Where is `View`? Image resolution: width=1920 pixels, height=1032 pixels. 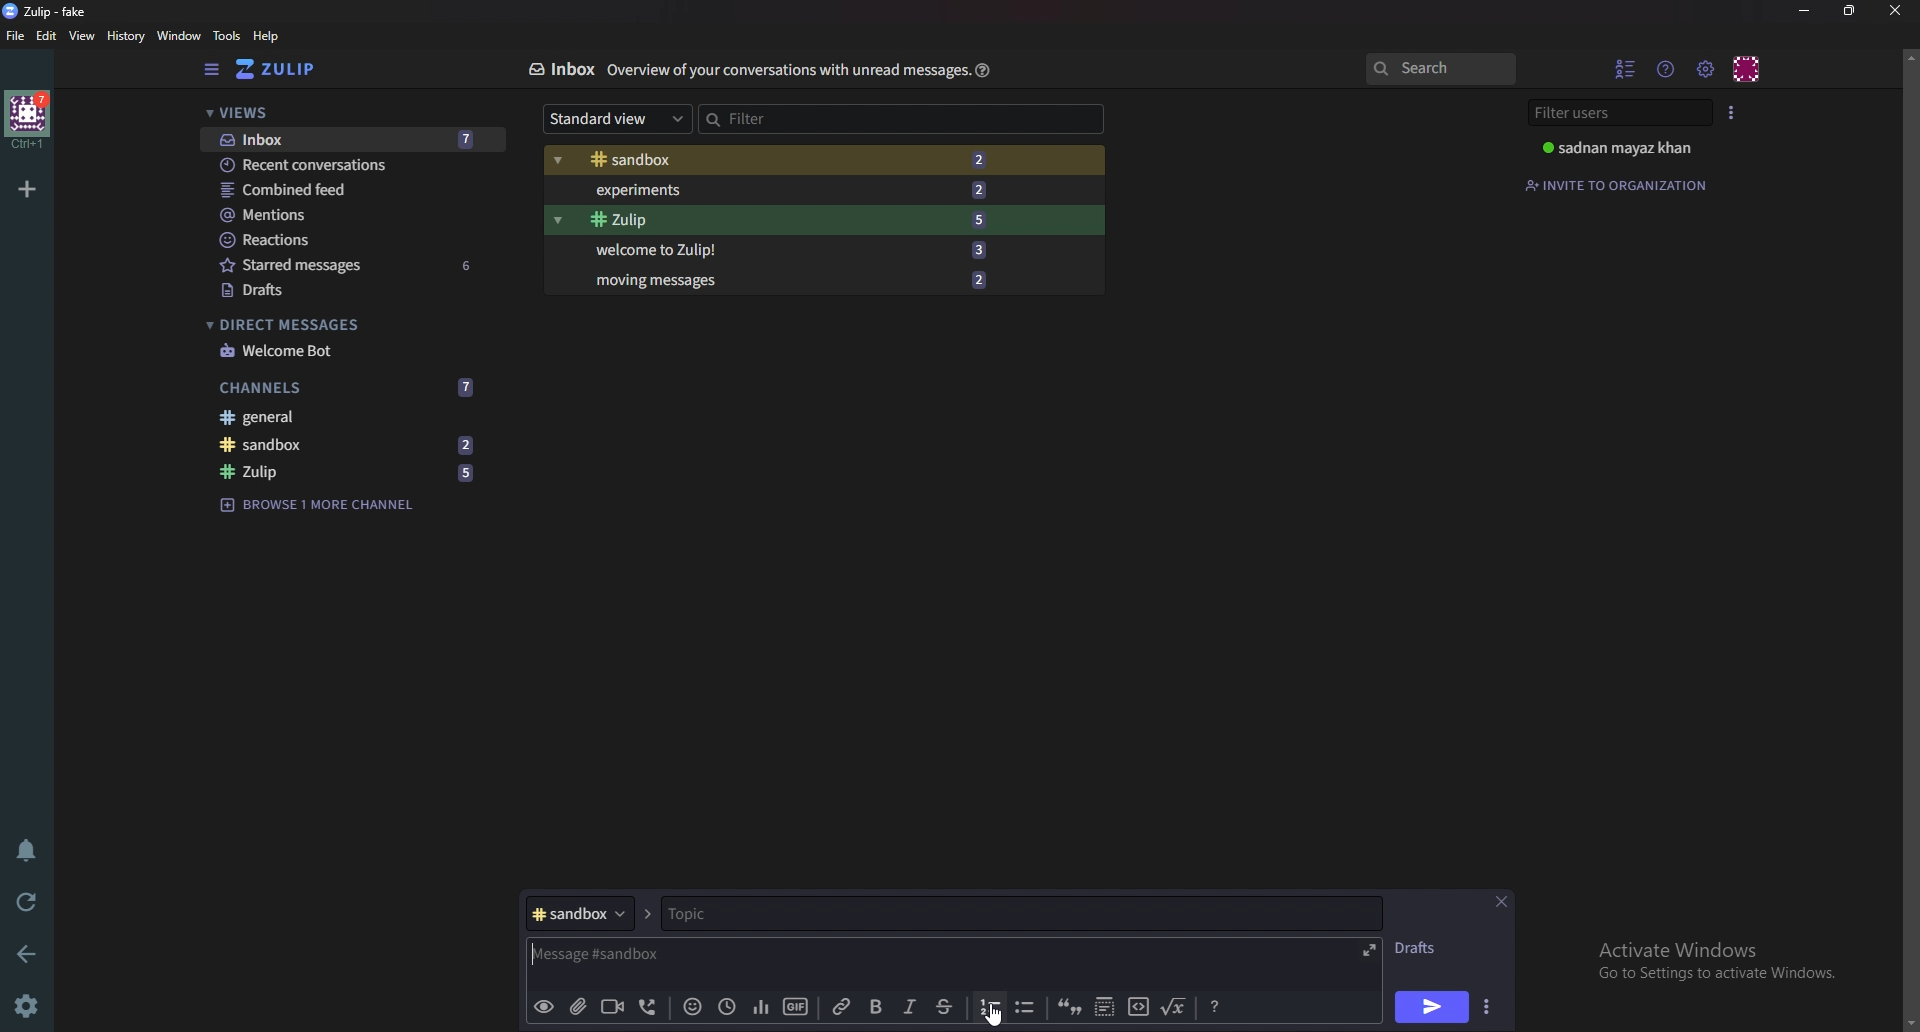
View is located at coordinates (83, 37).